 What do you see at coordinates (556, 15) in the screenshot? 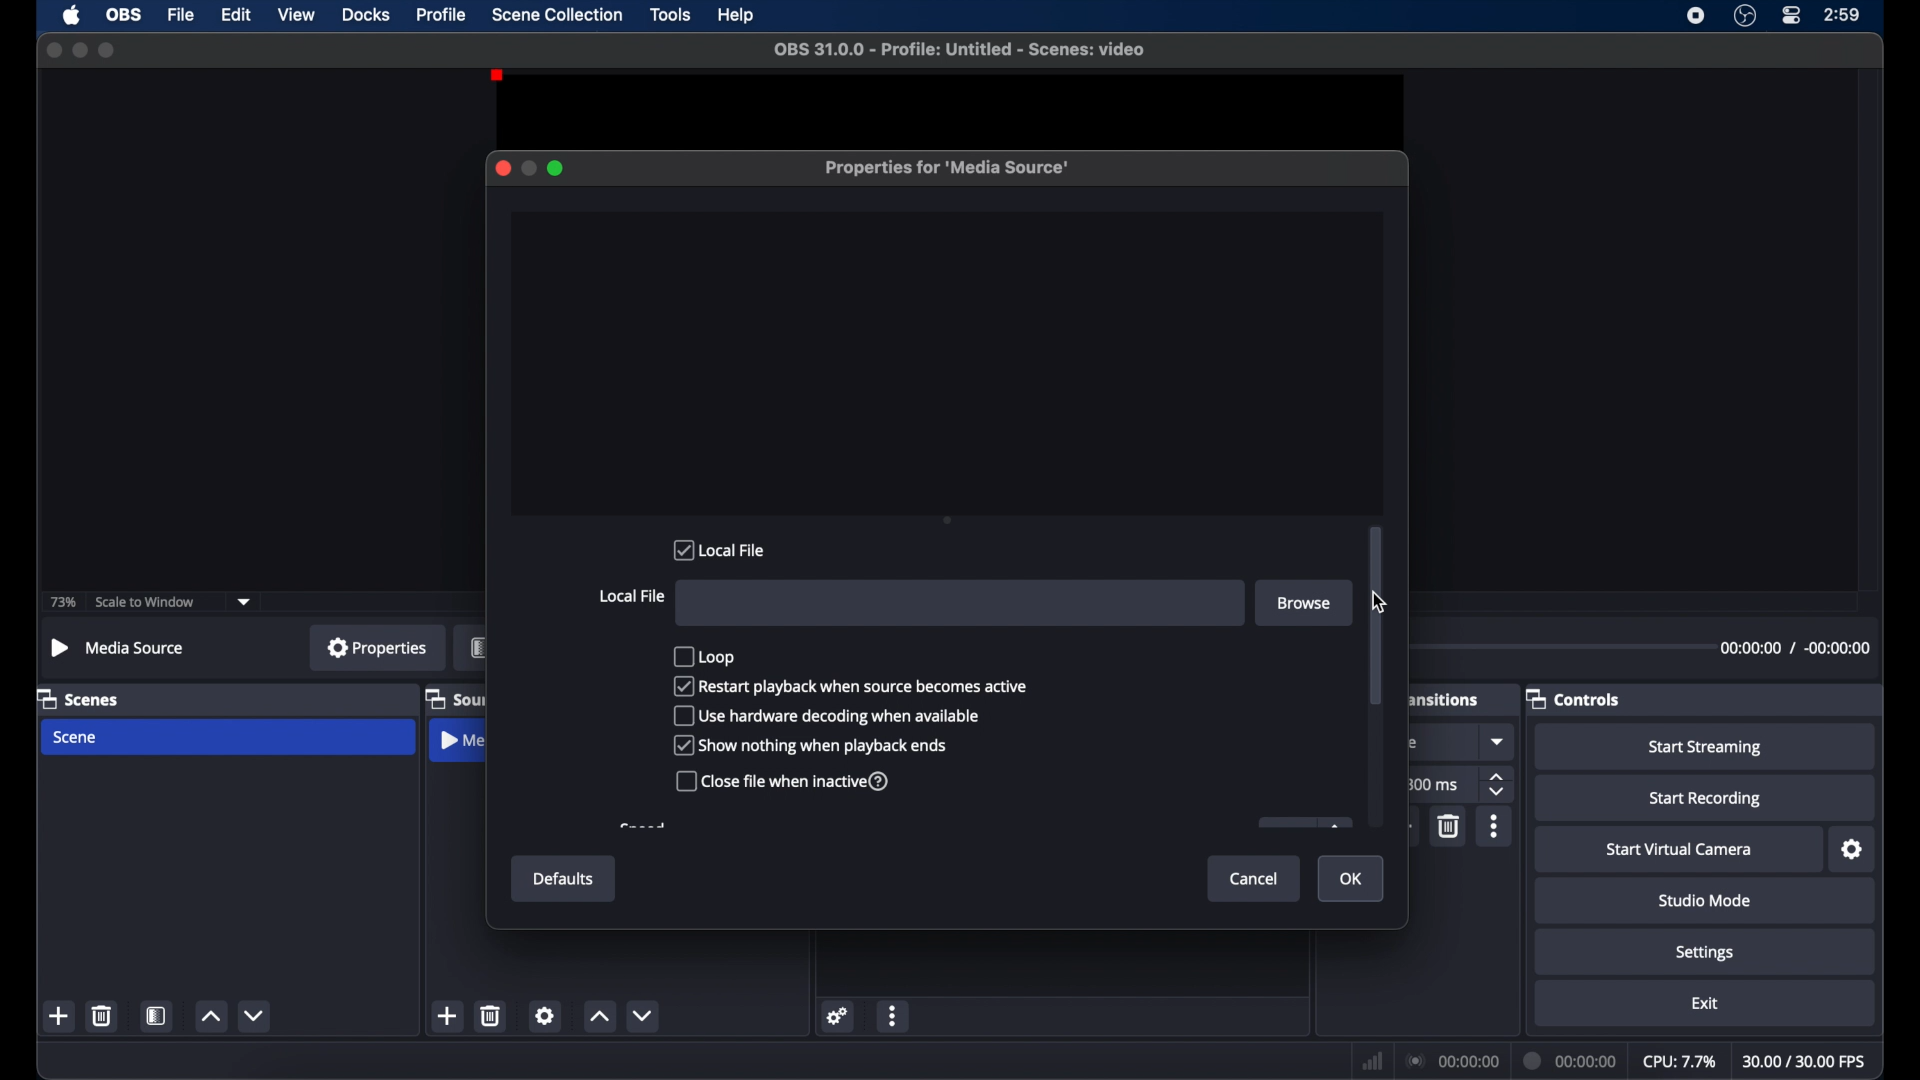
I see `scene collection` at bounding box center [556, 15].